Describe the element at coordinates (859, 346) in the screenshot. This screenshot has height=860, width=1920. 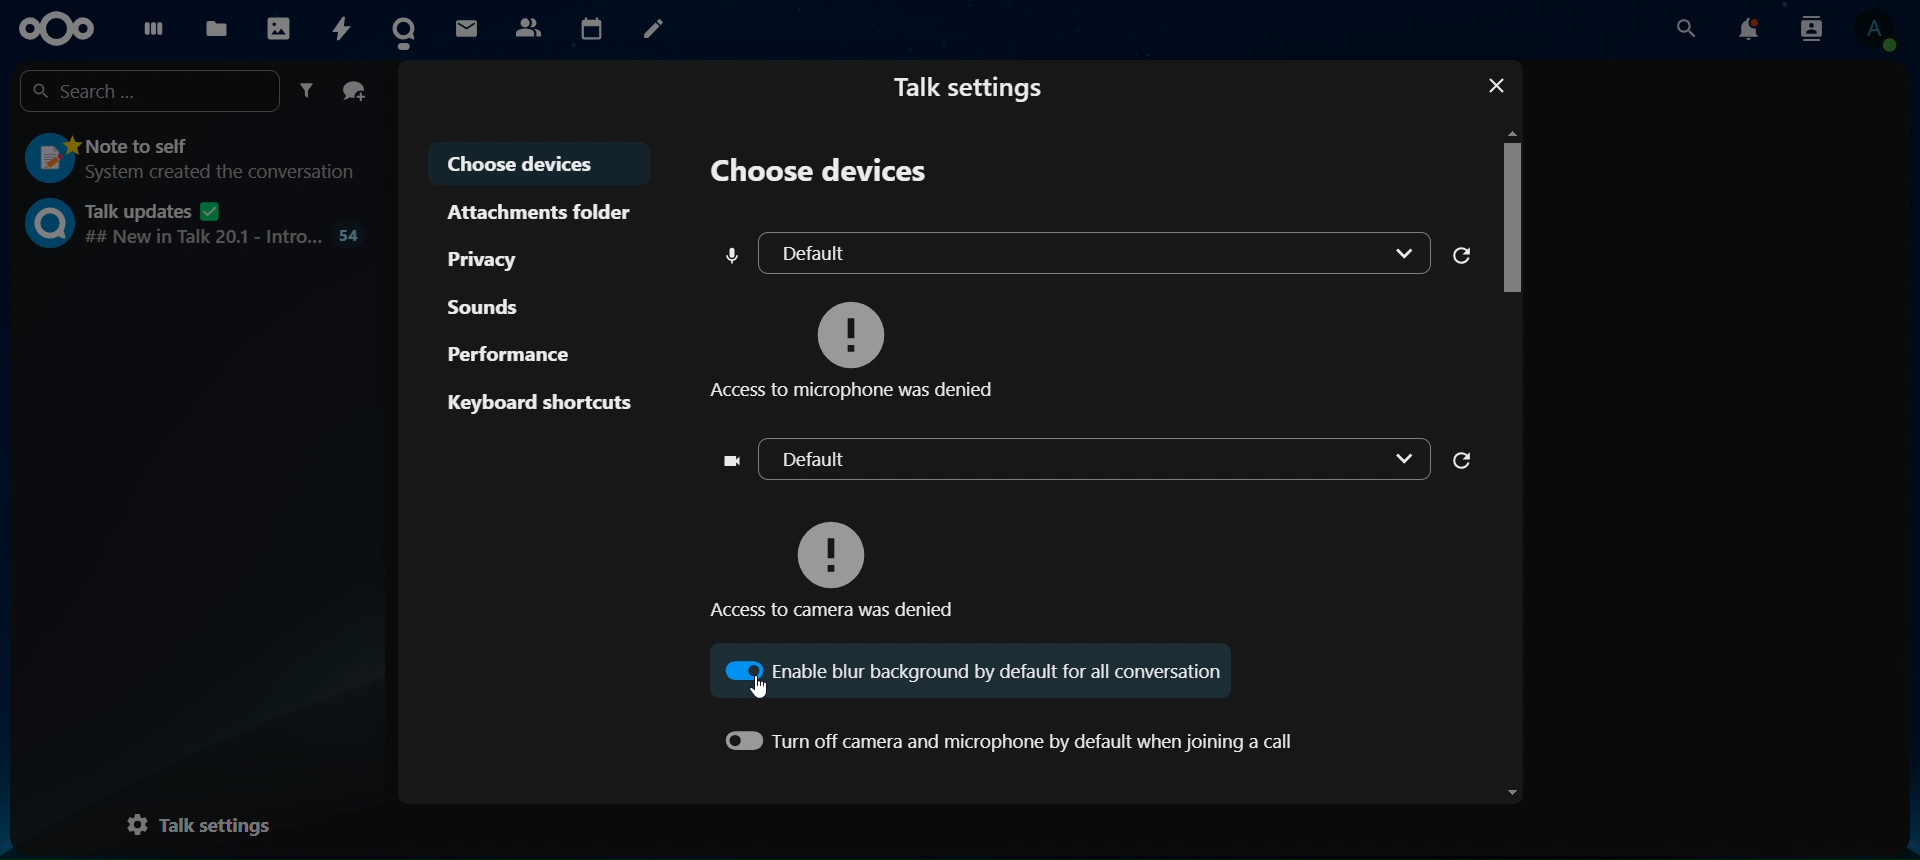
I see `access to microphone was denied` at that location.